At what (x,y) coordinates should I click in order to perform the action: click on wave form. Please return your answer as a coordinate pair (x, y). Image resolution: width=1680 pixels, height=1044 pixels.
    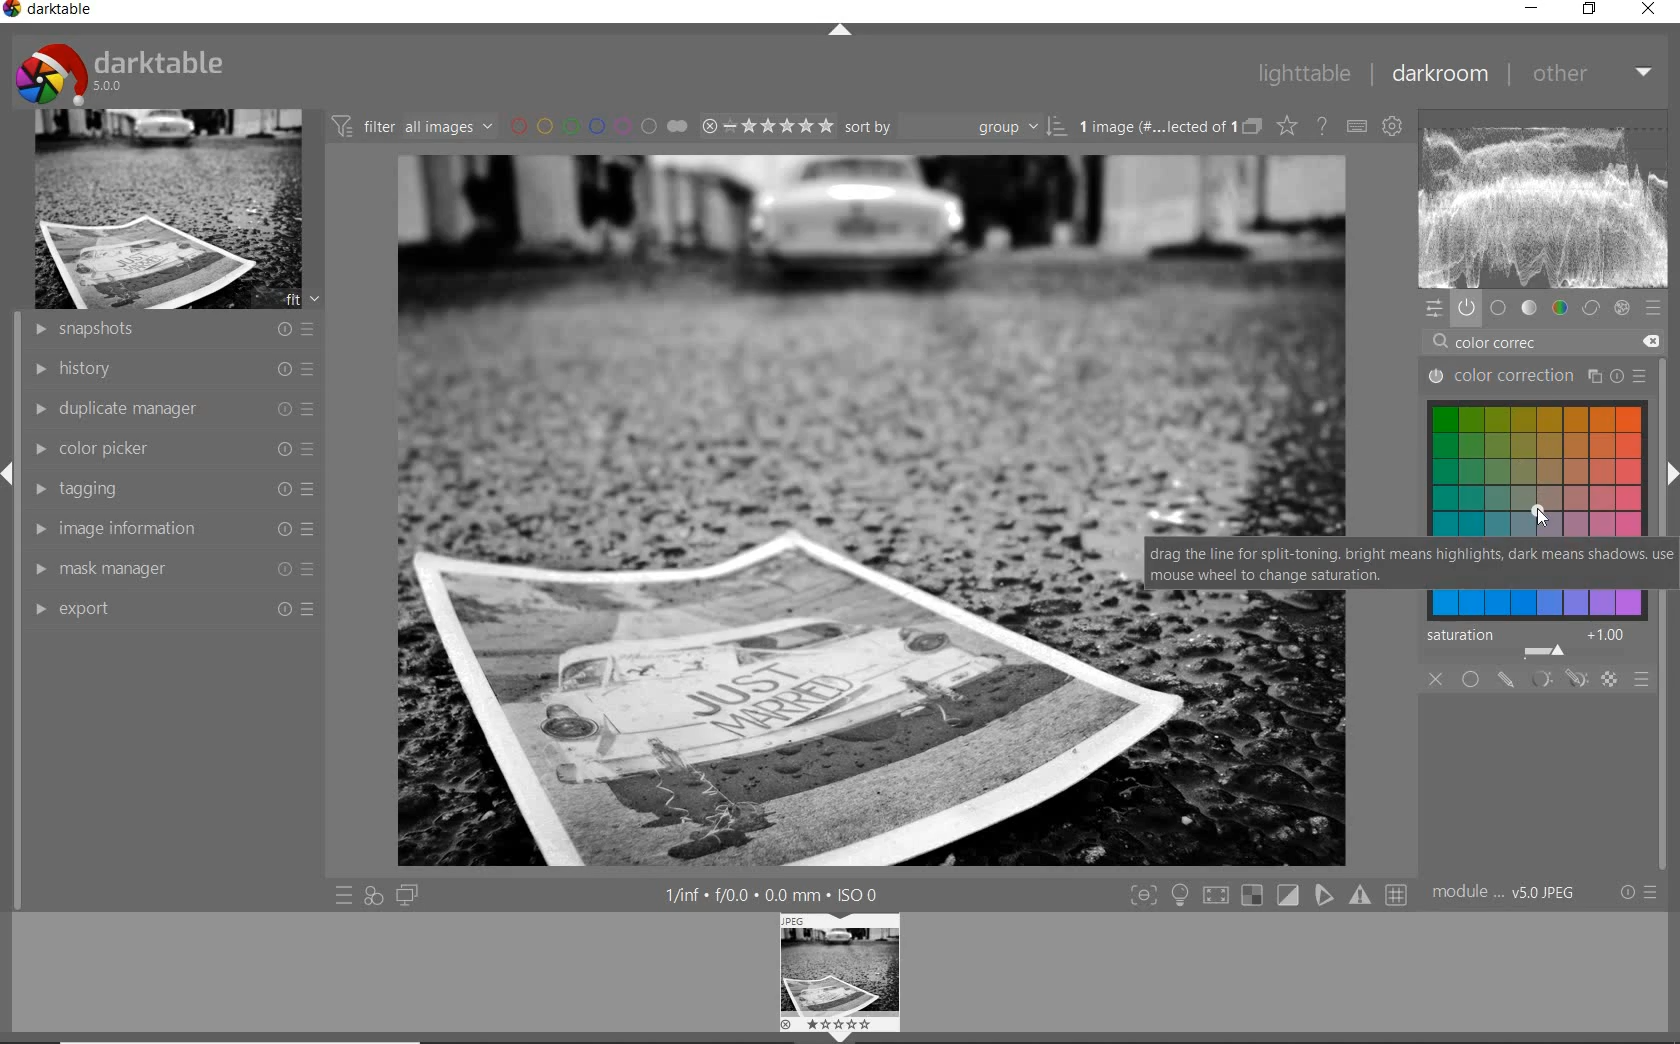
    Looking at the image, I should click on (1544, 201).